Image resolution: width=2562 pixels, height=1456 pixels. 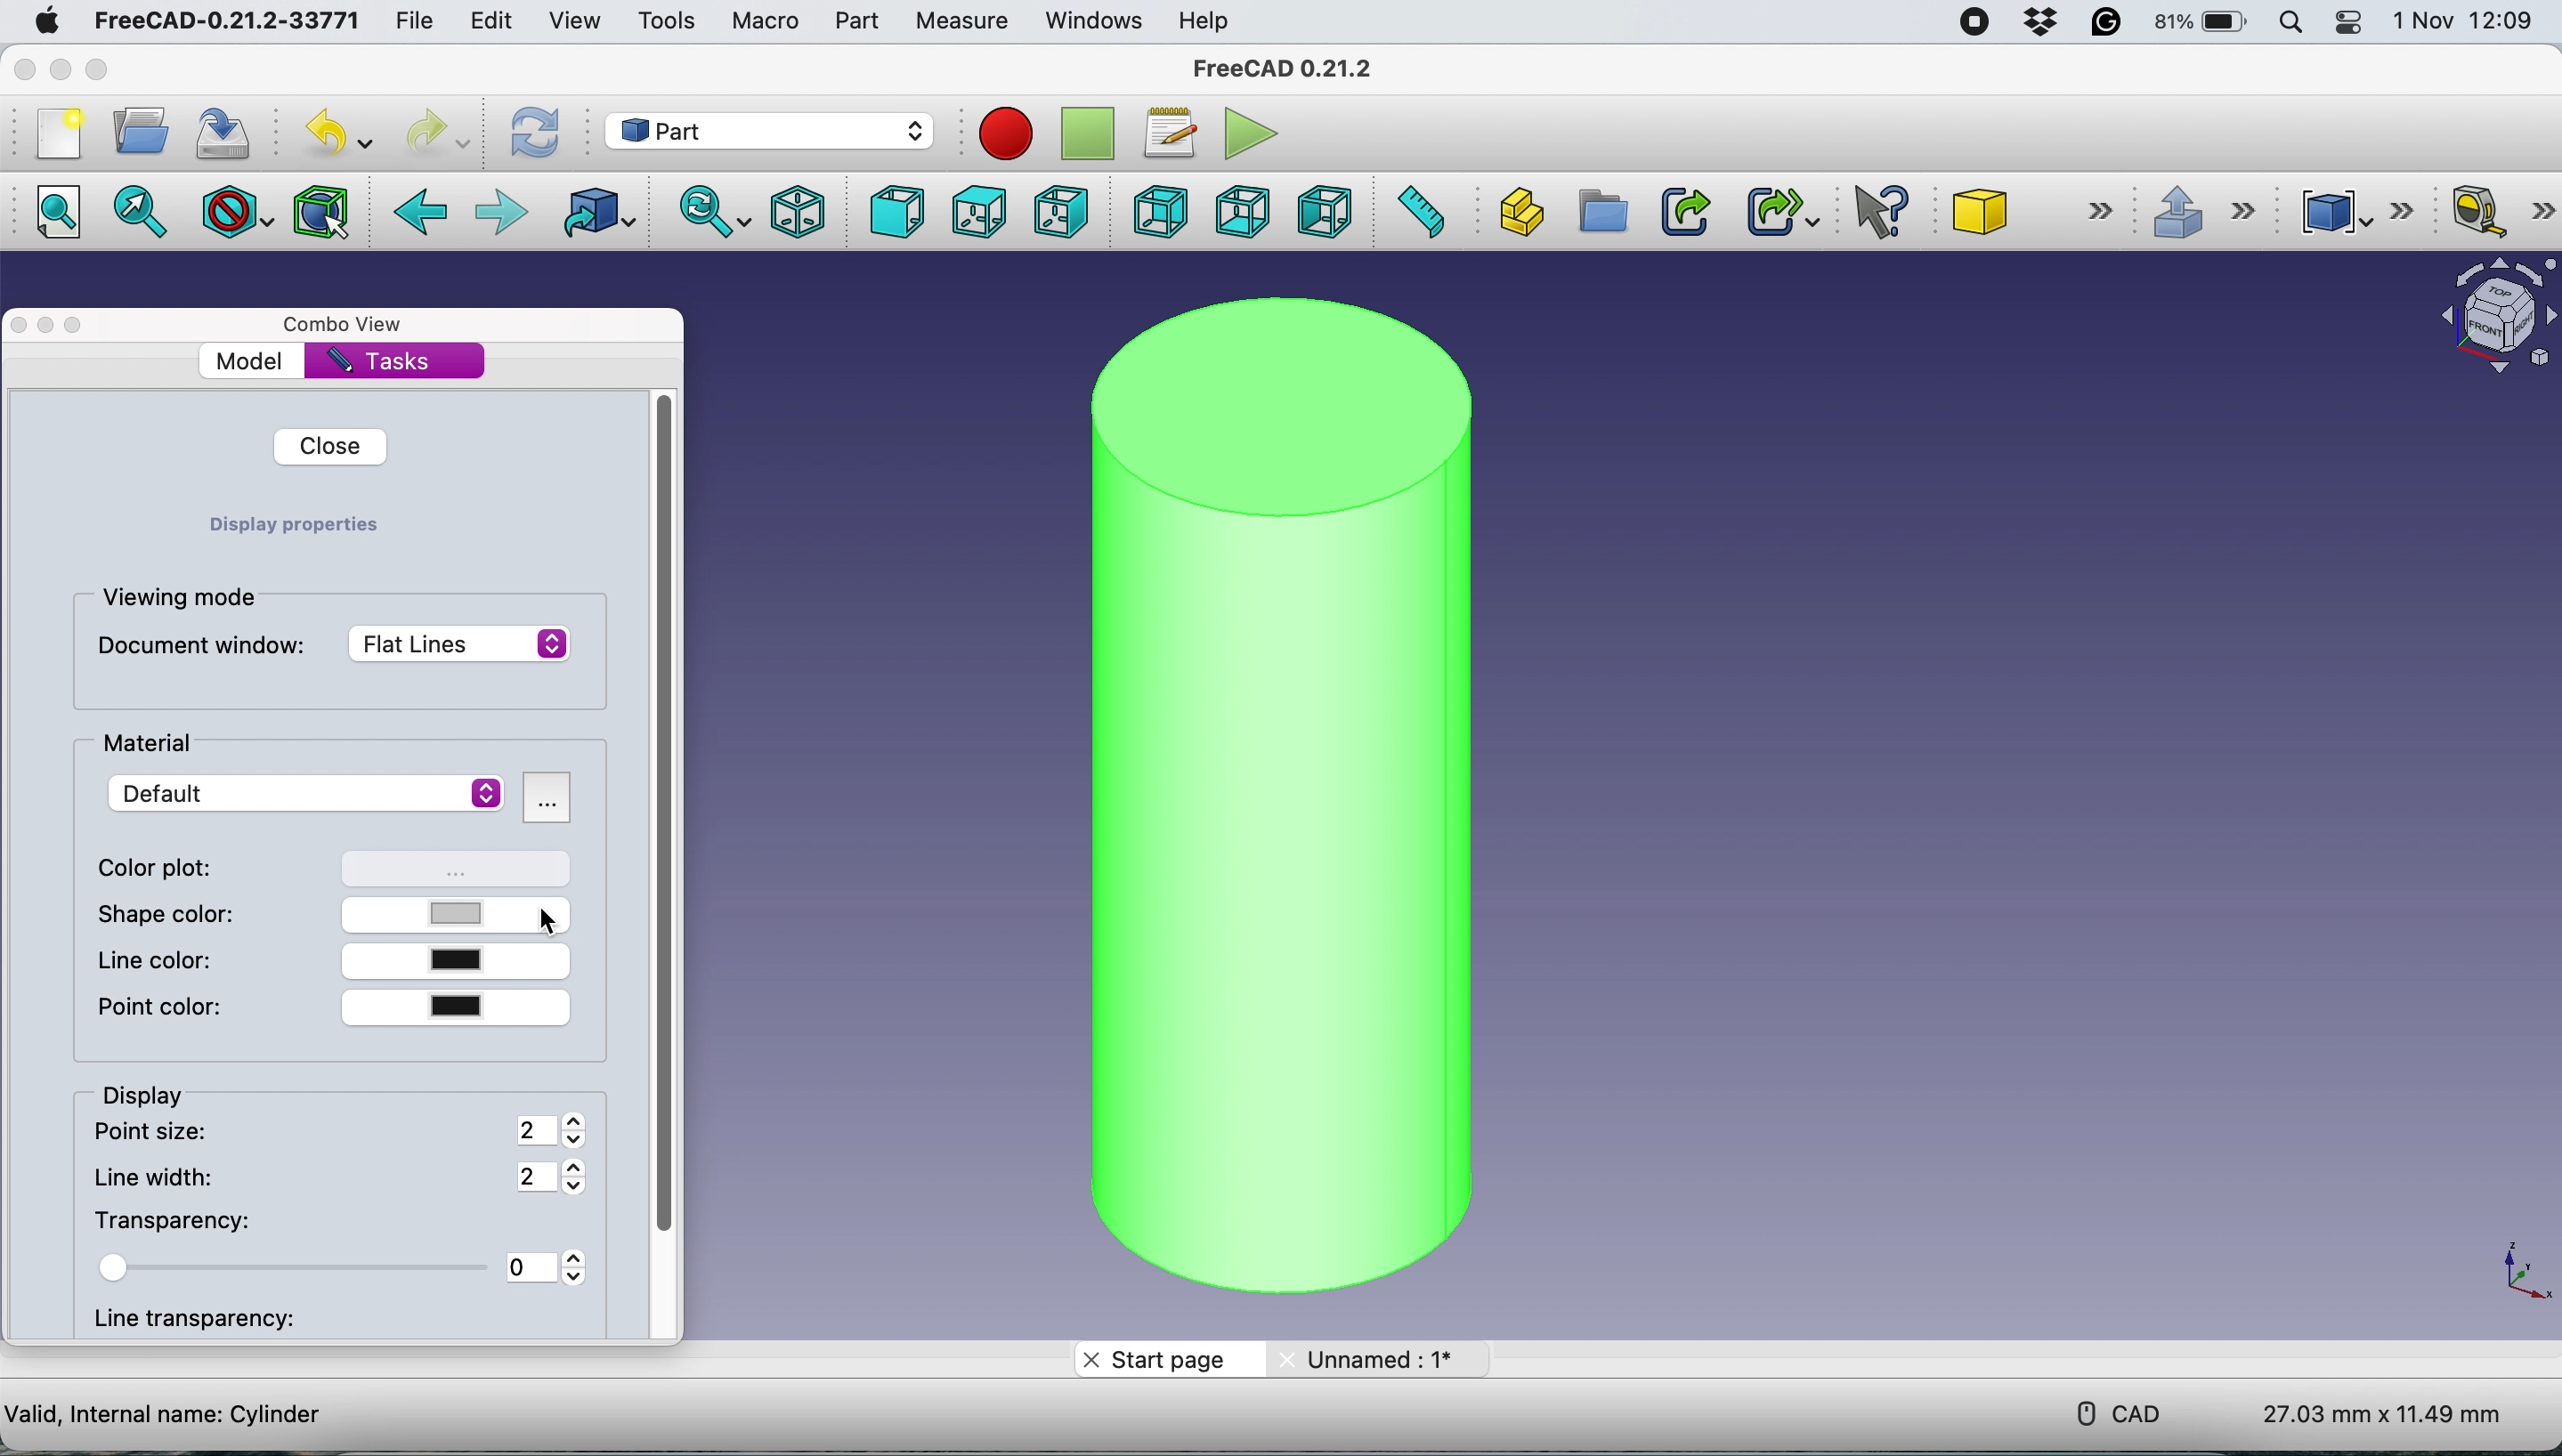 What do you see at coordinates (710, 211) in the screenshot?
I see `sync view` at bounding box center [710, 211].